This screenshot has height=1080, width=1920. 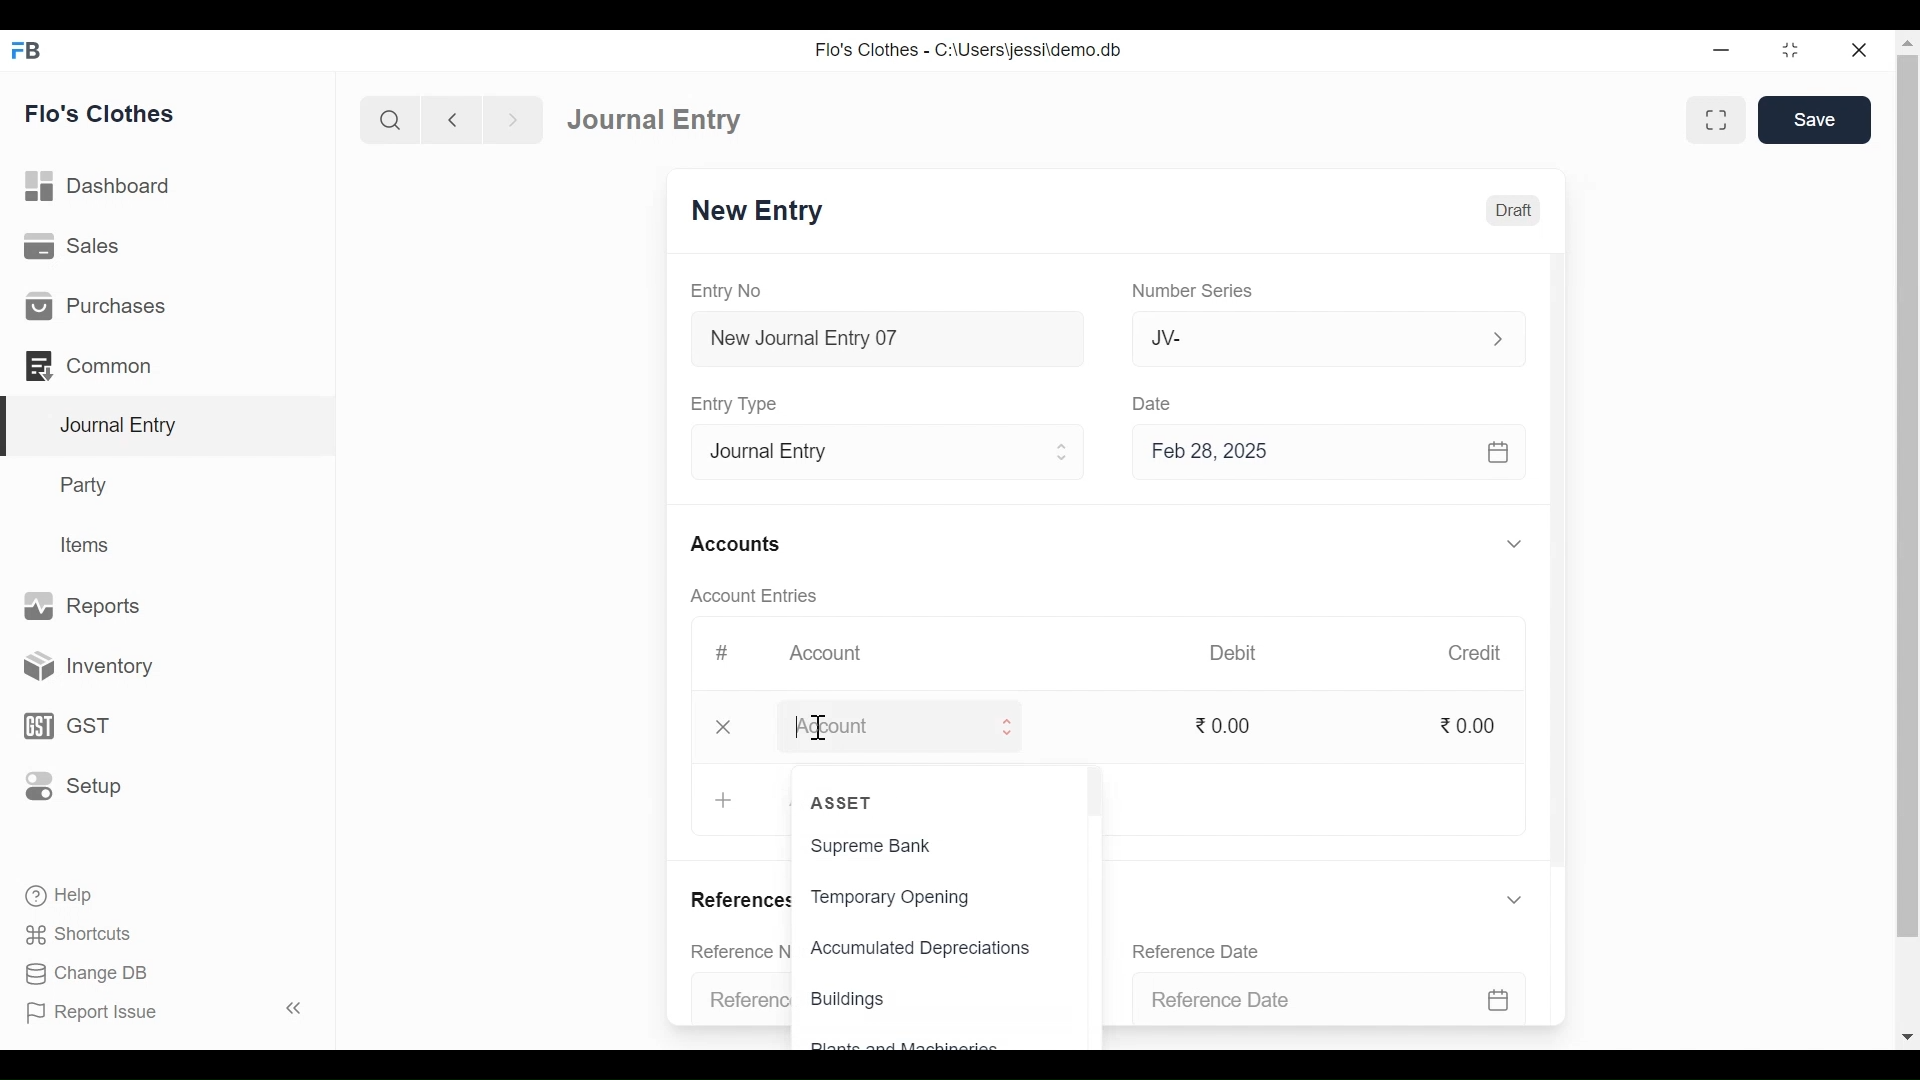 What do you see at coordinates (1011, 731) in the screenshot?
I see `Expand` at bounding box center [1011, 731].